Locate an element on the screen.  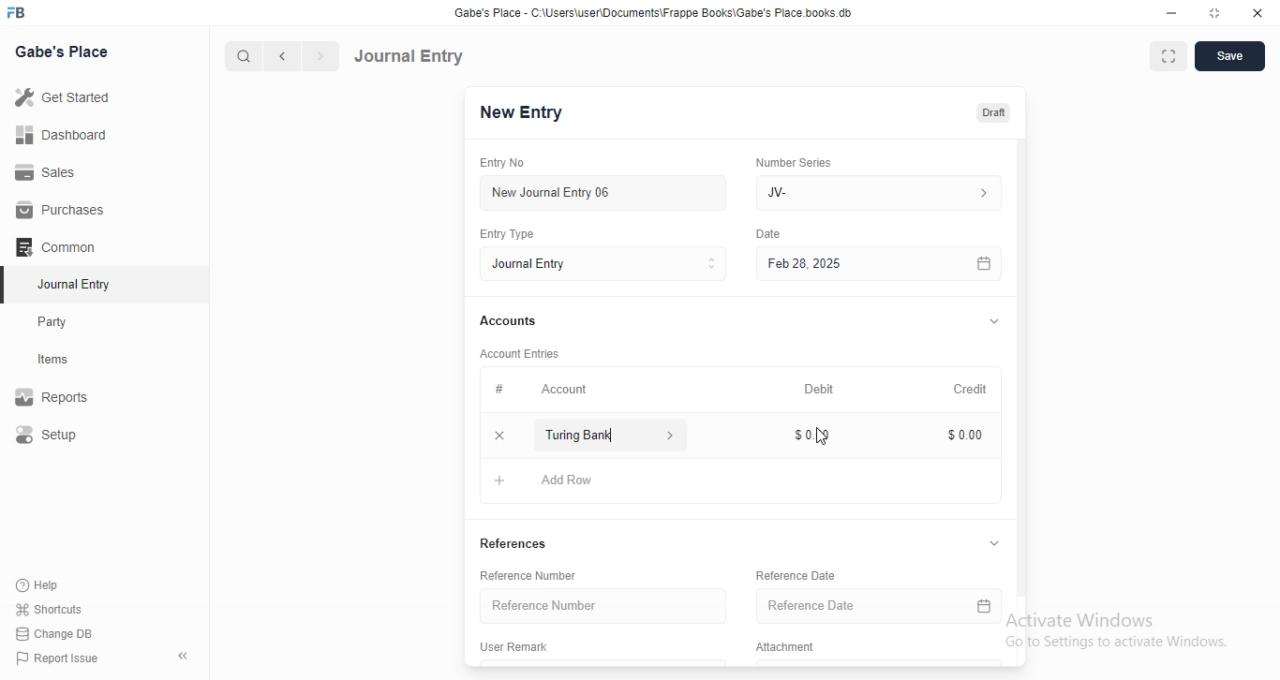
full screen is located at coordinates (1172, 57).